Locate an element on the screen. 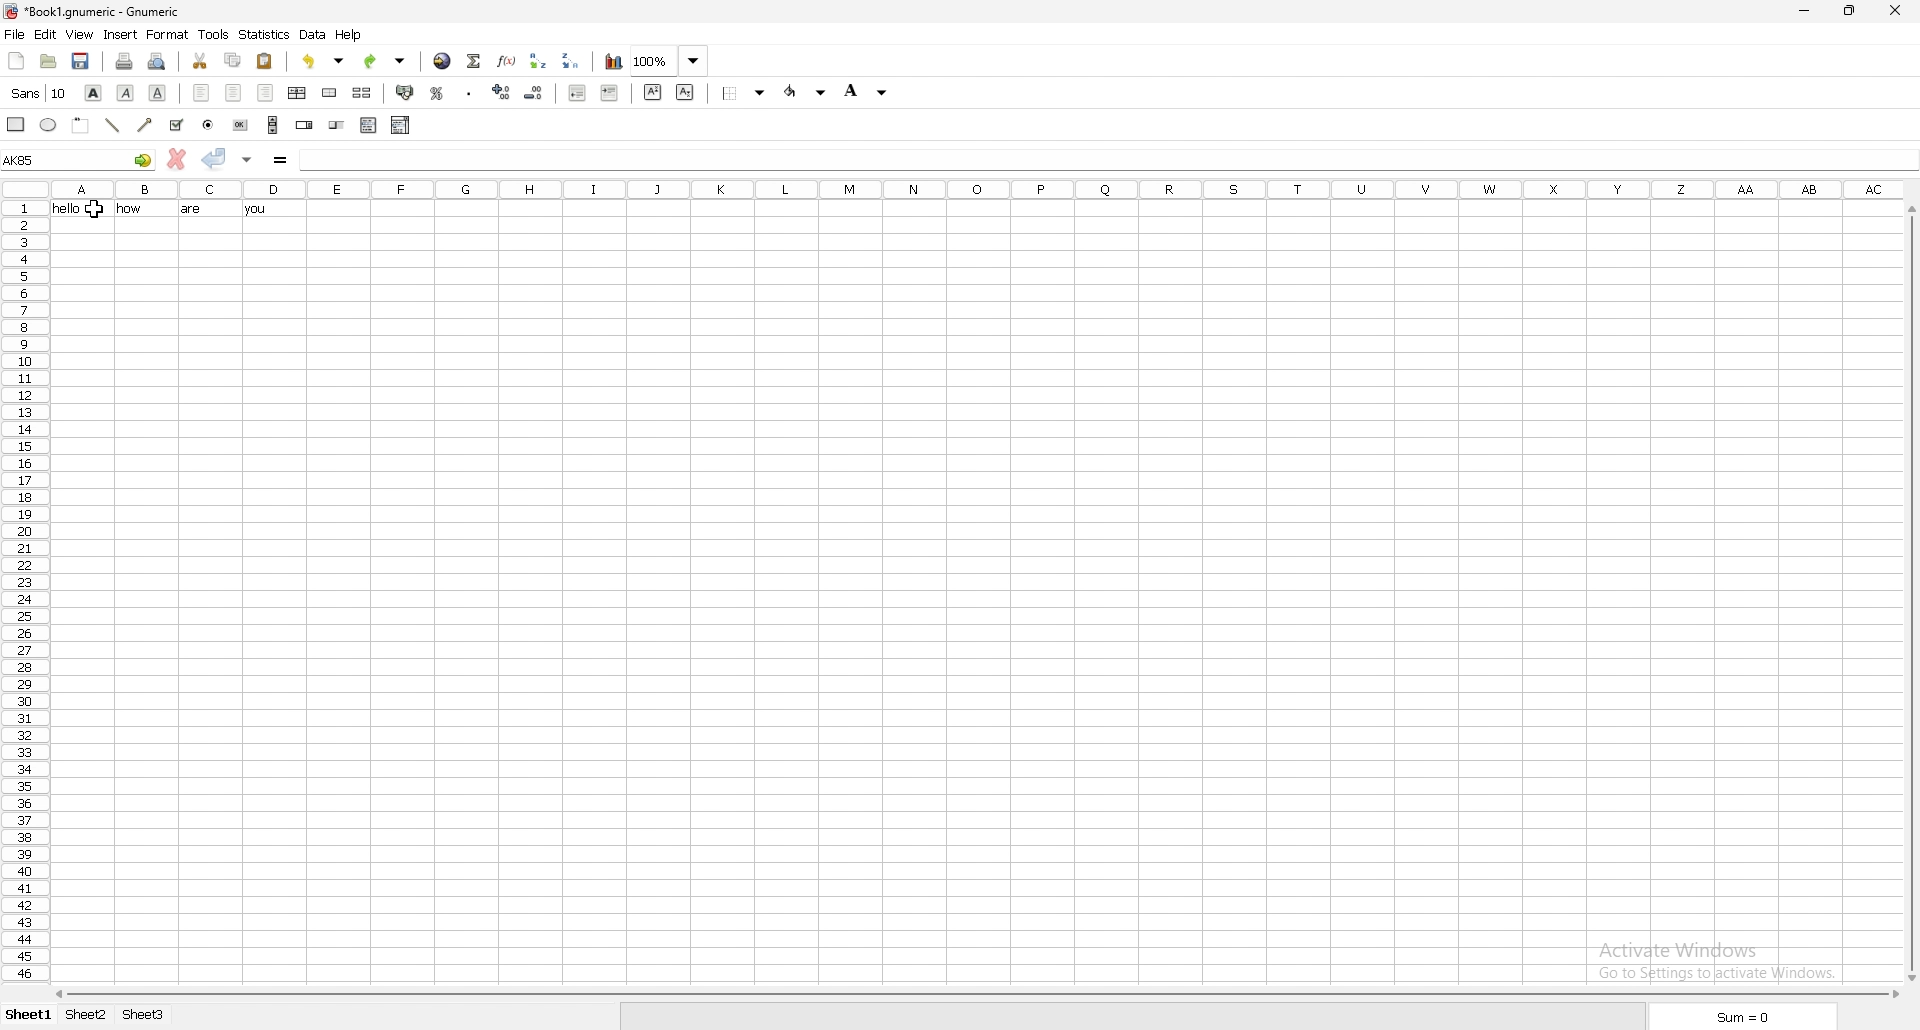 This screenshot has height=1030, width=1920. cursor is located at coordinates (96, 212).